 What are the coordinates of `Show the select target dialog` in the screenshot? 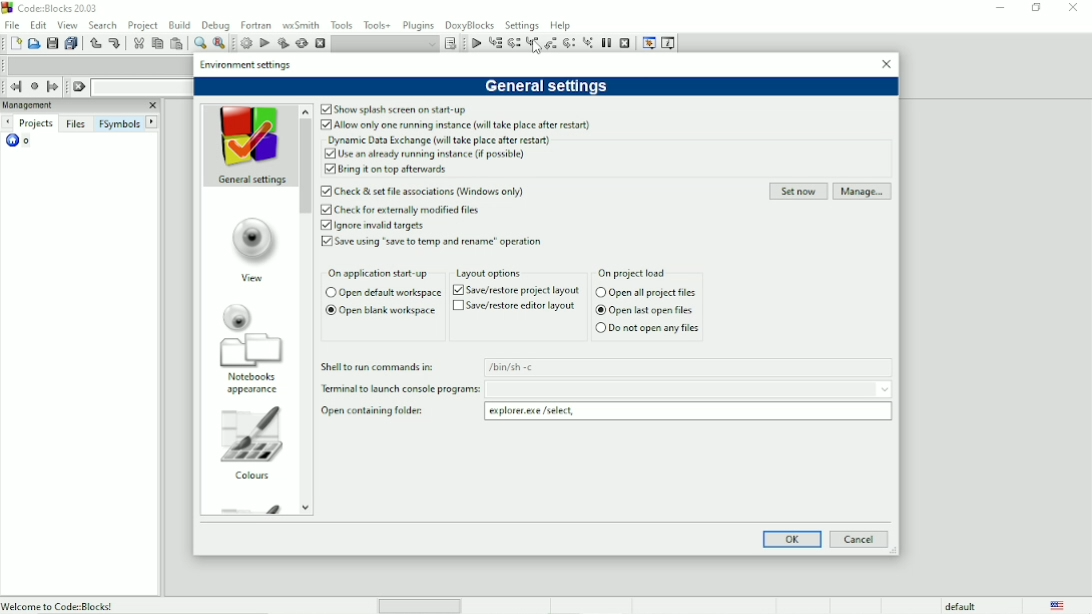 It's located at (394, 44).